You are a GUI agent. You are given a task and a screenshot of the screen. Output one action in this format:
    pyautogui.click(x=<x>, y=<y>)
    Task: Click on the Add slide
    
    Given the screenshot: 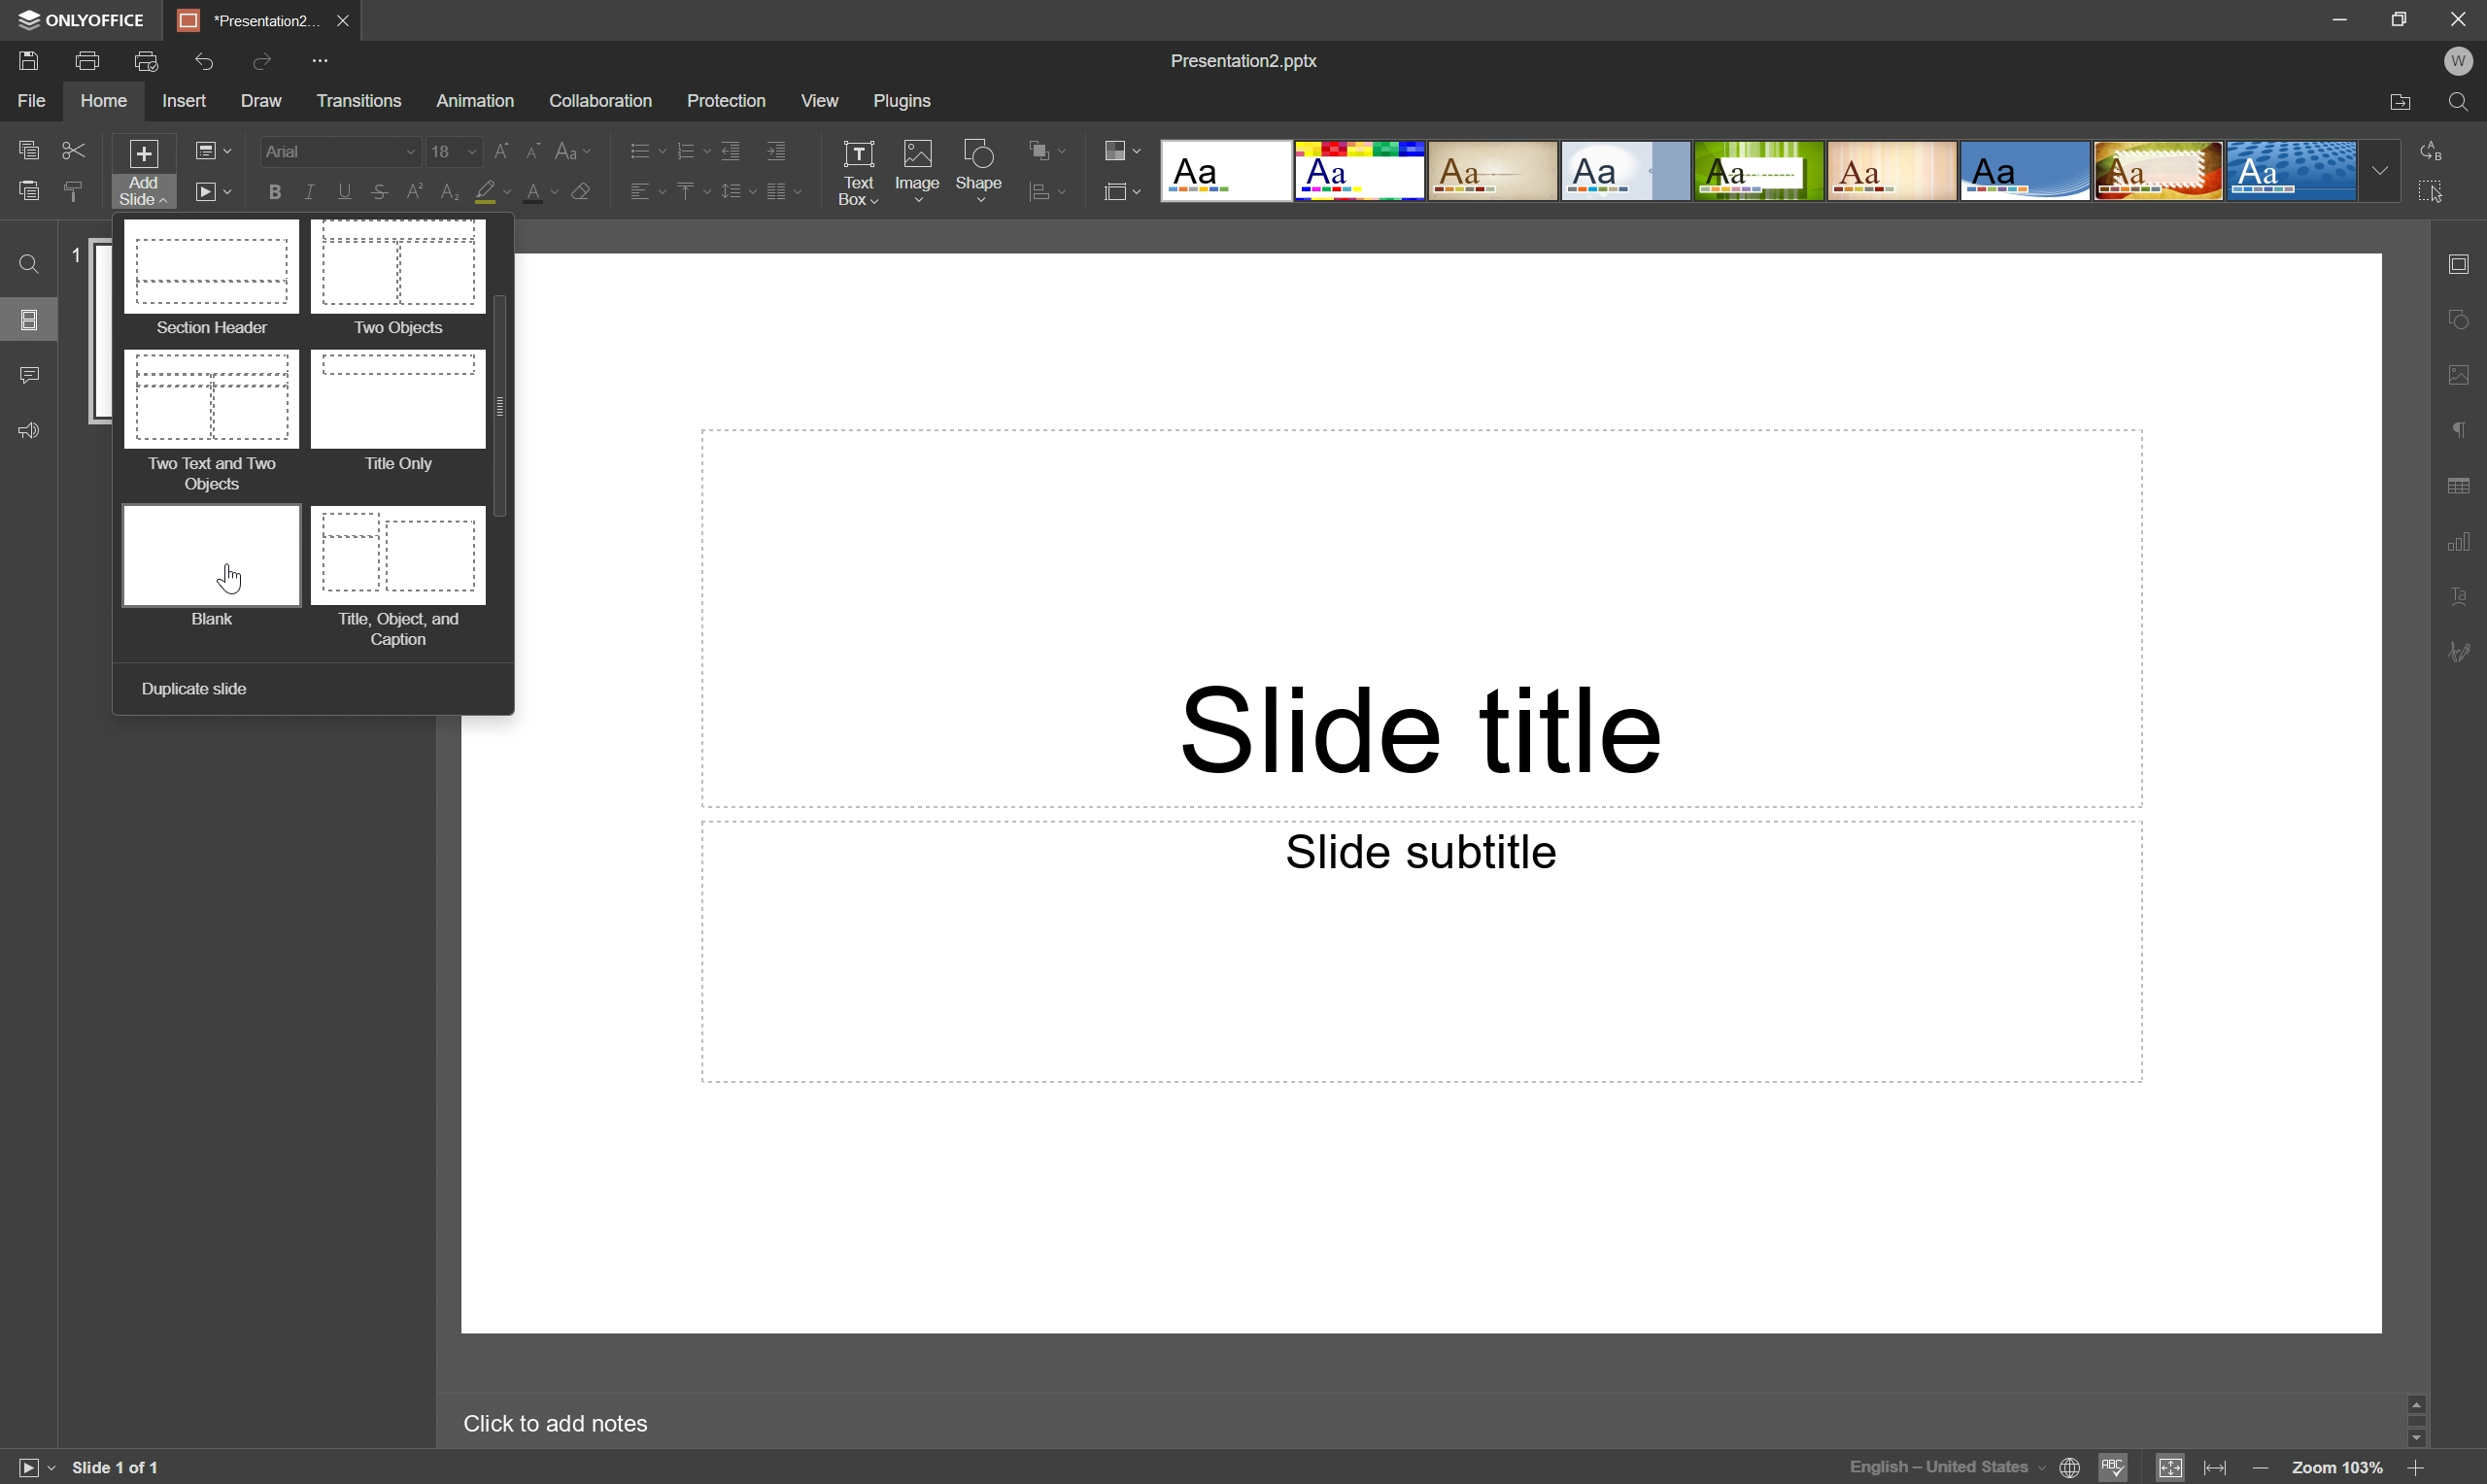 What is the action you would take?
    pyautogui.click(x=140, y=172)
    